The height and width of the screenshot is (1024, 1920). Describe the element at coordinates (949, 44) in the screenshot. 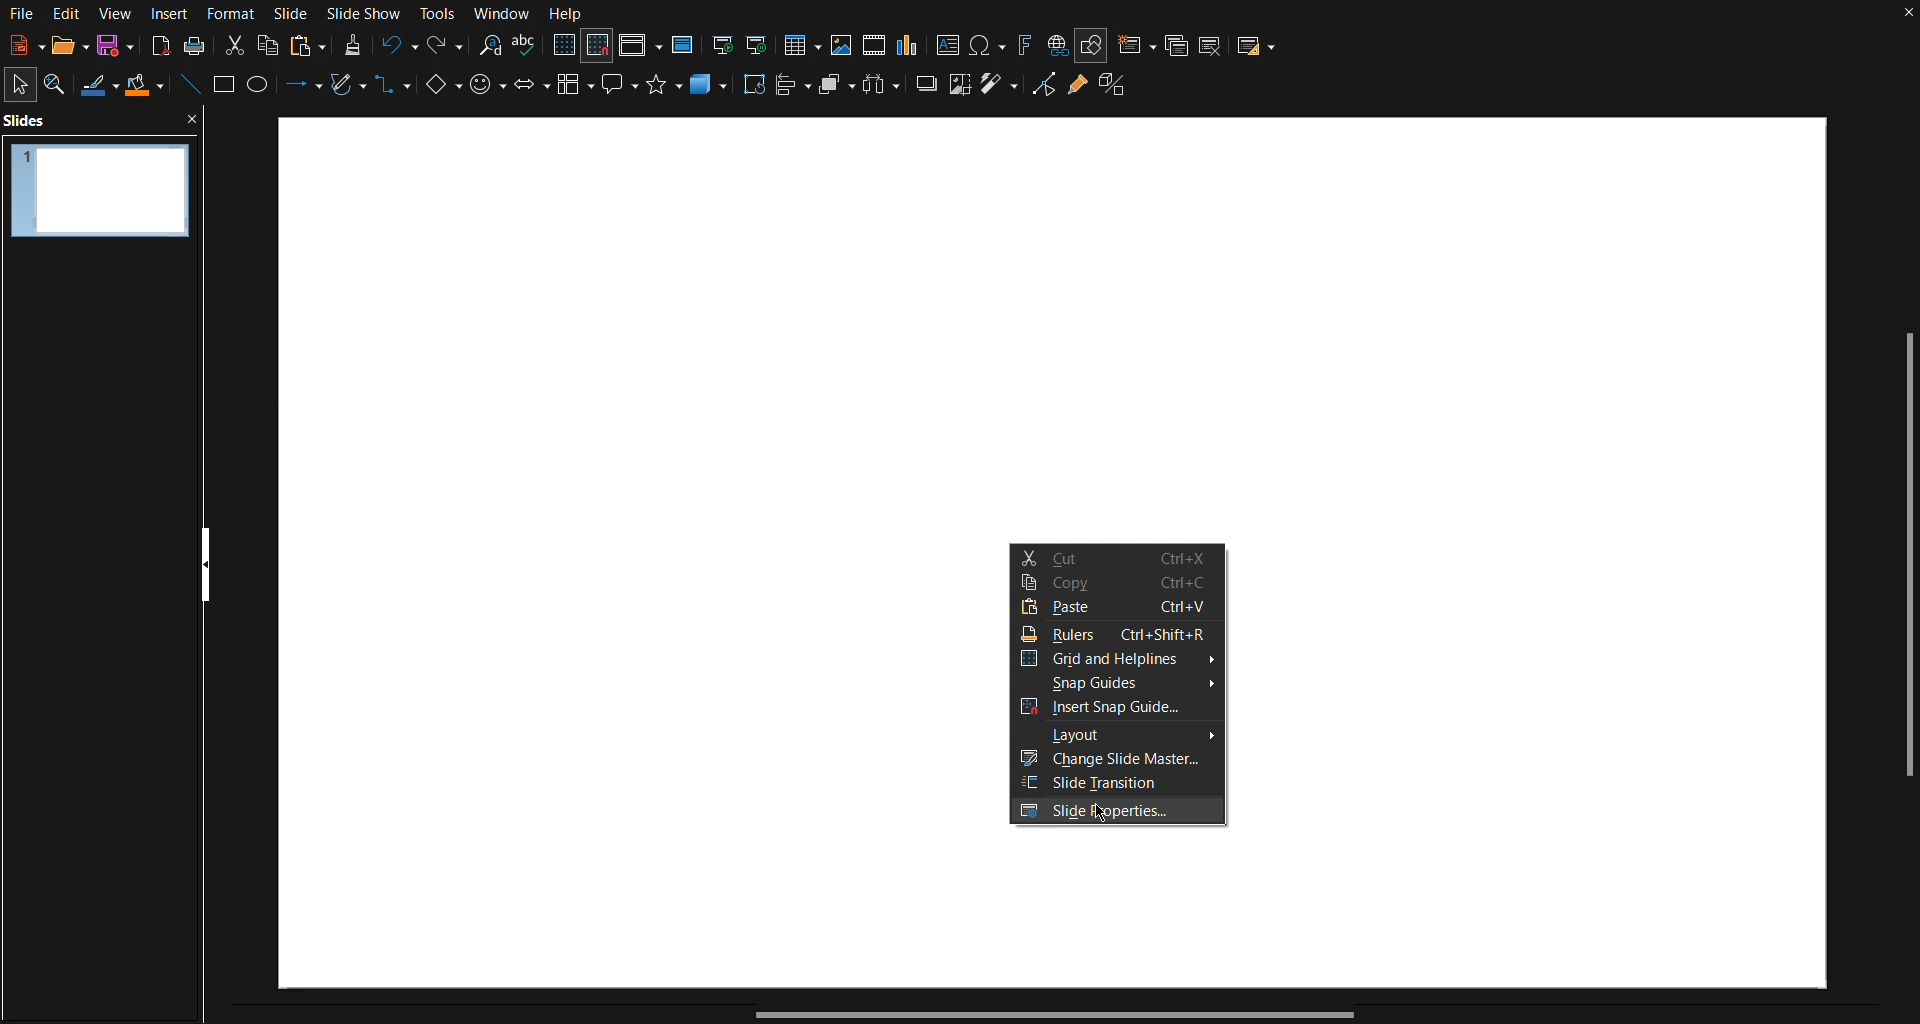

I see `Insert Textbox` at that location.